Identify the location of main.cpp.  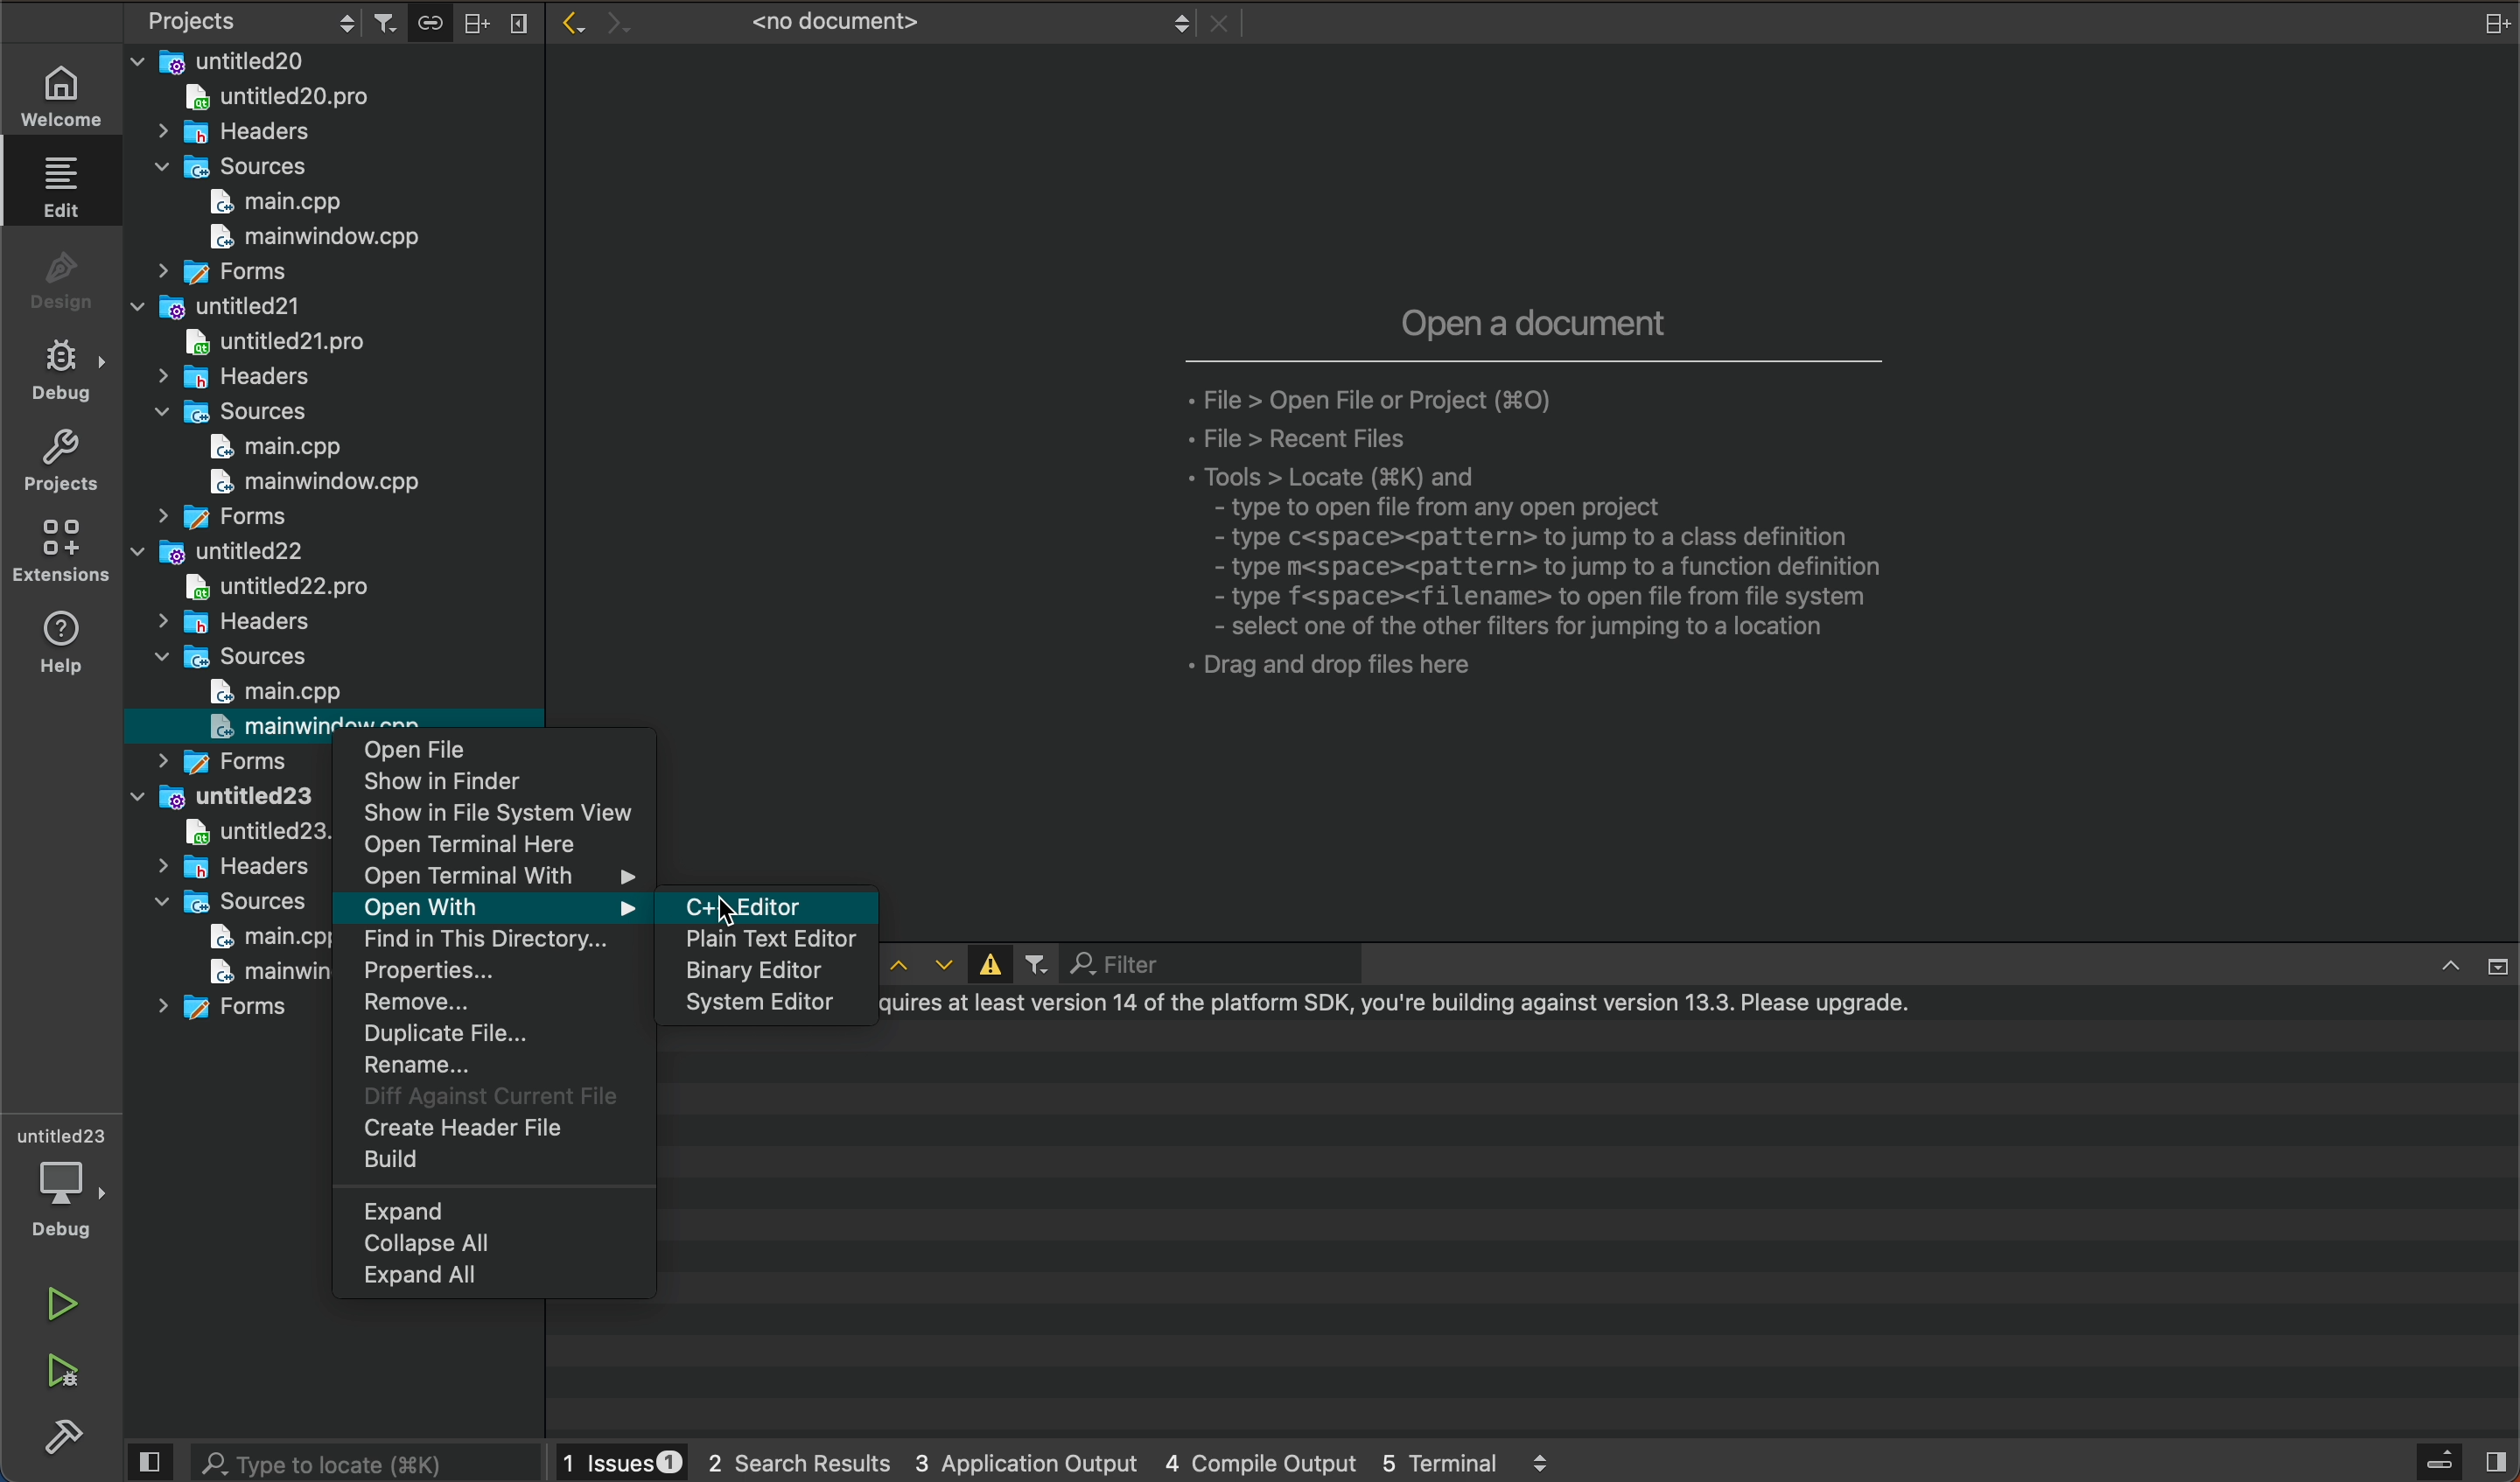
(282, 202).